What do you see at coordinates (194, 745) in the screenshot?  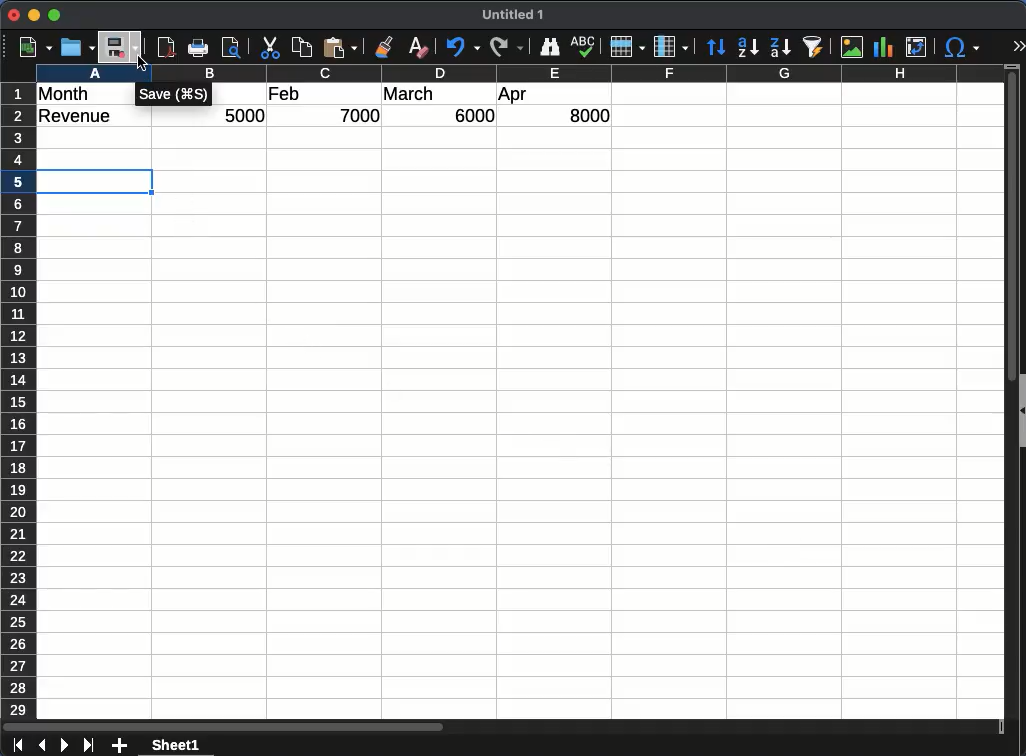 I see `sheet 1` at bounding box center [194, 745].